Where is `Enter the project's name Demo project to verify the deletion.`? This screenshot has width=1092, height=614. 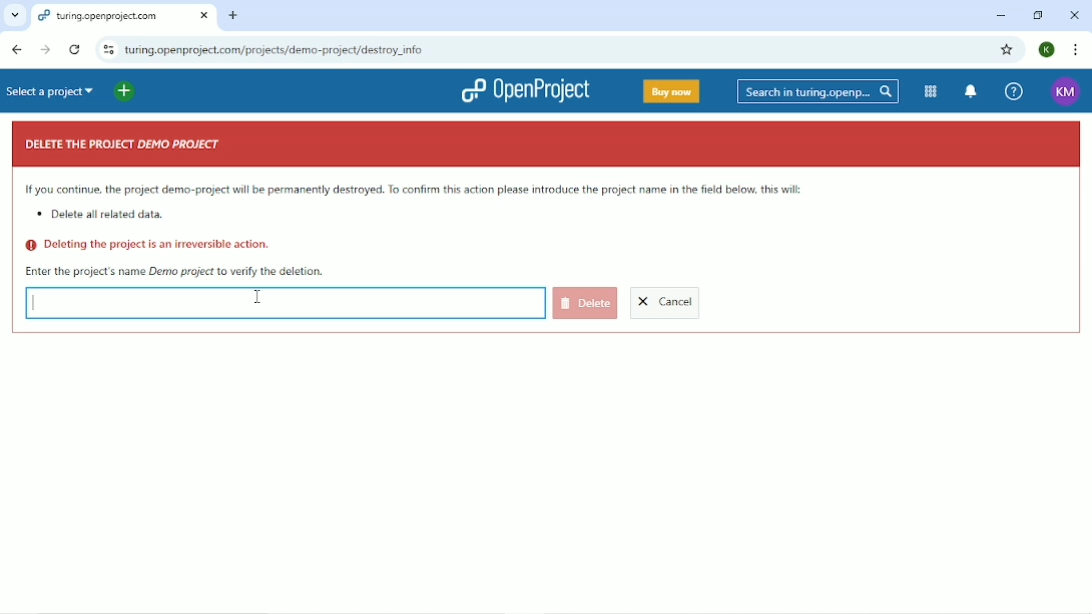
Enter the project's name Demo project to verify the deletion. is located at coordinates (175, 271).